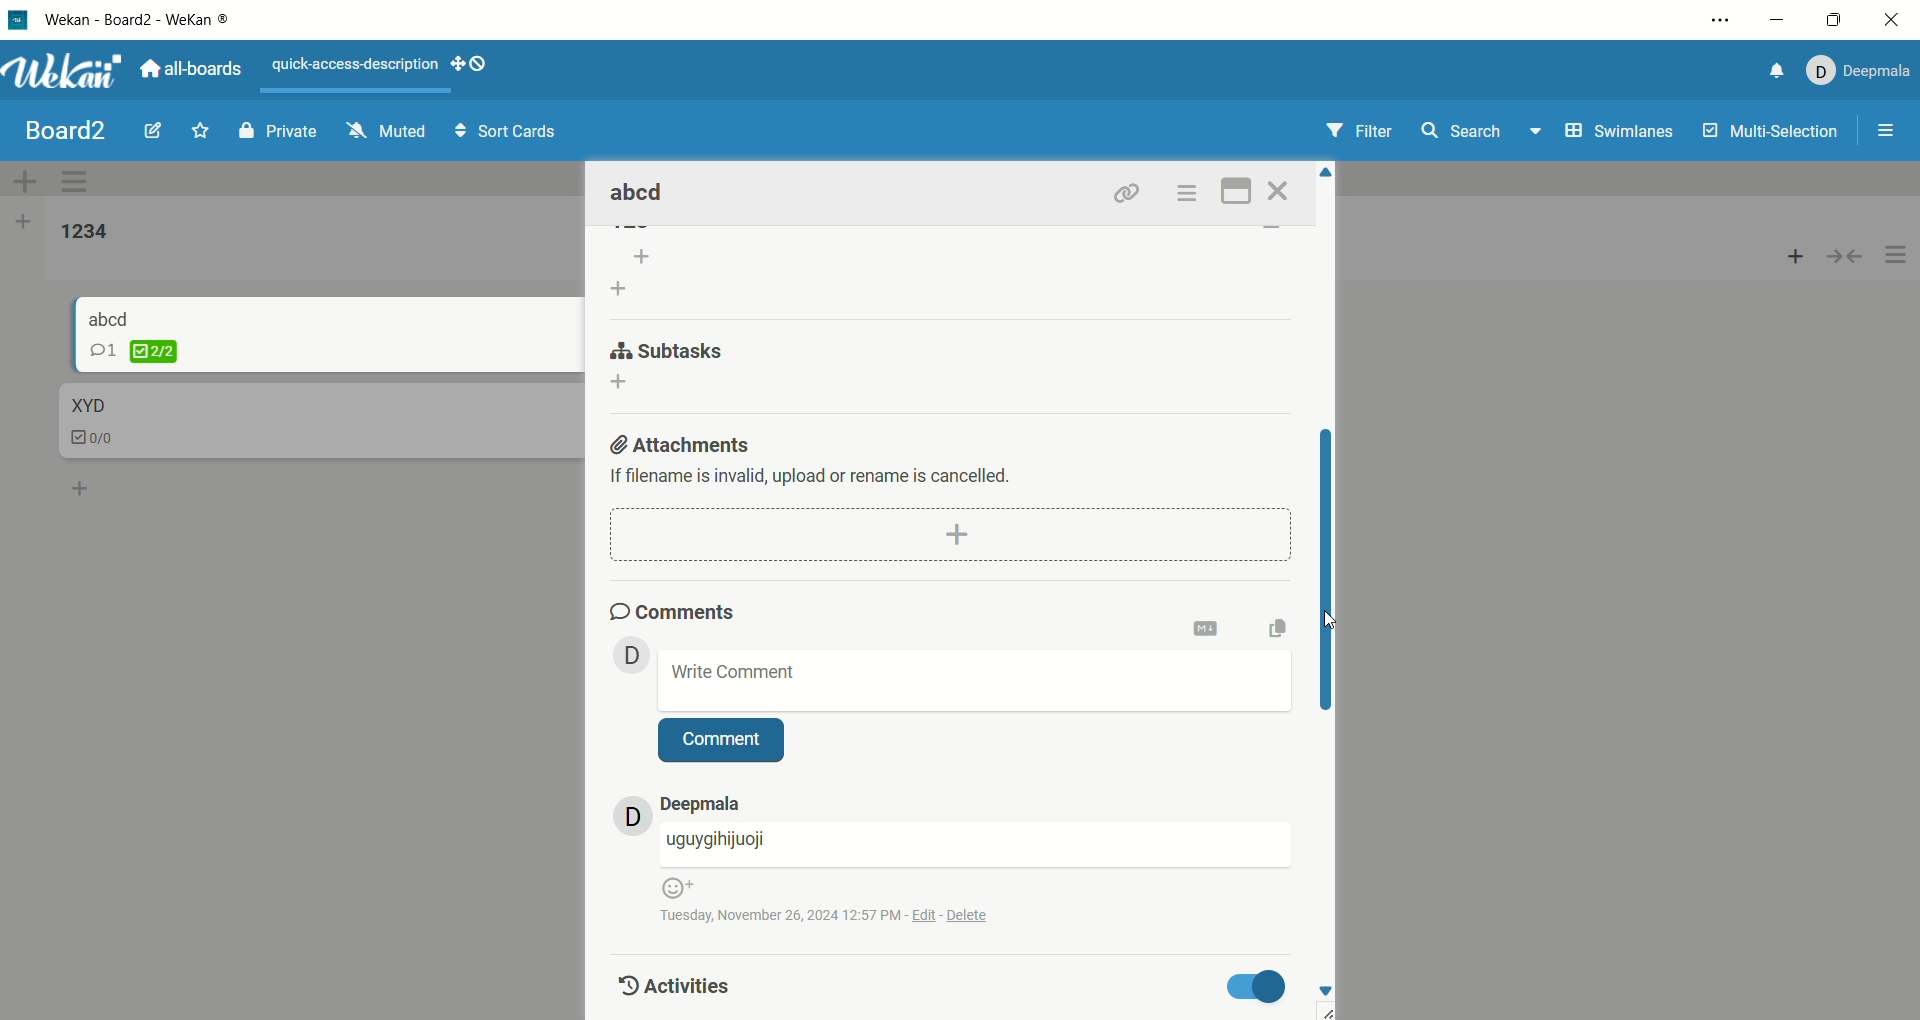 This screenshot has height=1020, width=1920. I want to click on text, so click(353, 65).